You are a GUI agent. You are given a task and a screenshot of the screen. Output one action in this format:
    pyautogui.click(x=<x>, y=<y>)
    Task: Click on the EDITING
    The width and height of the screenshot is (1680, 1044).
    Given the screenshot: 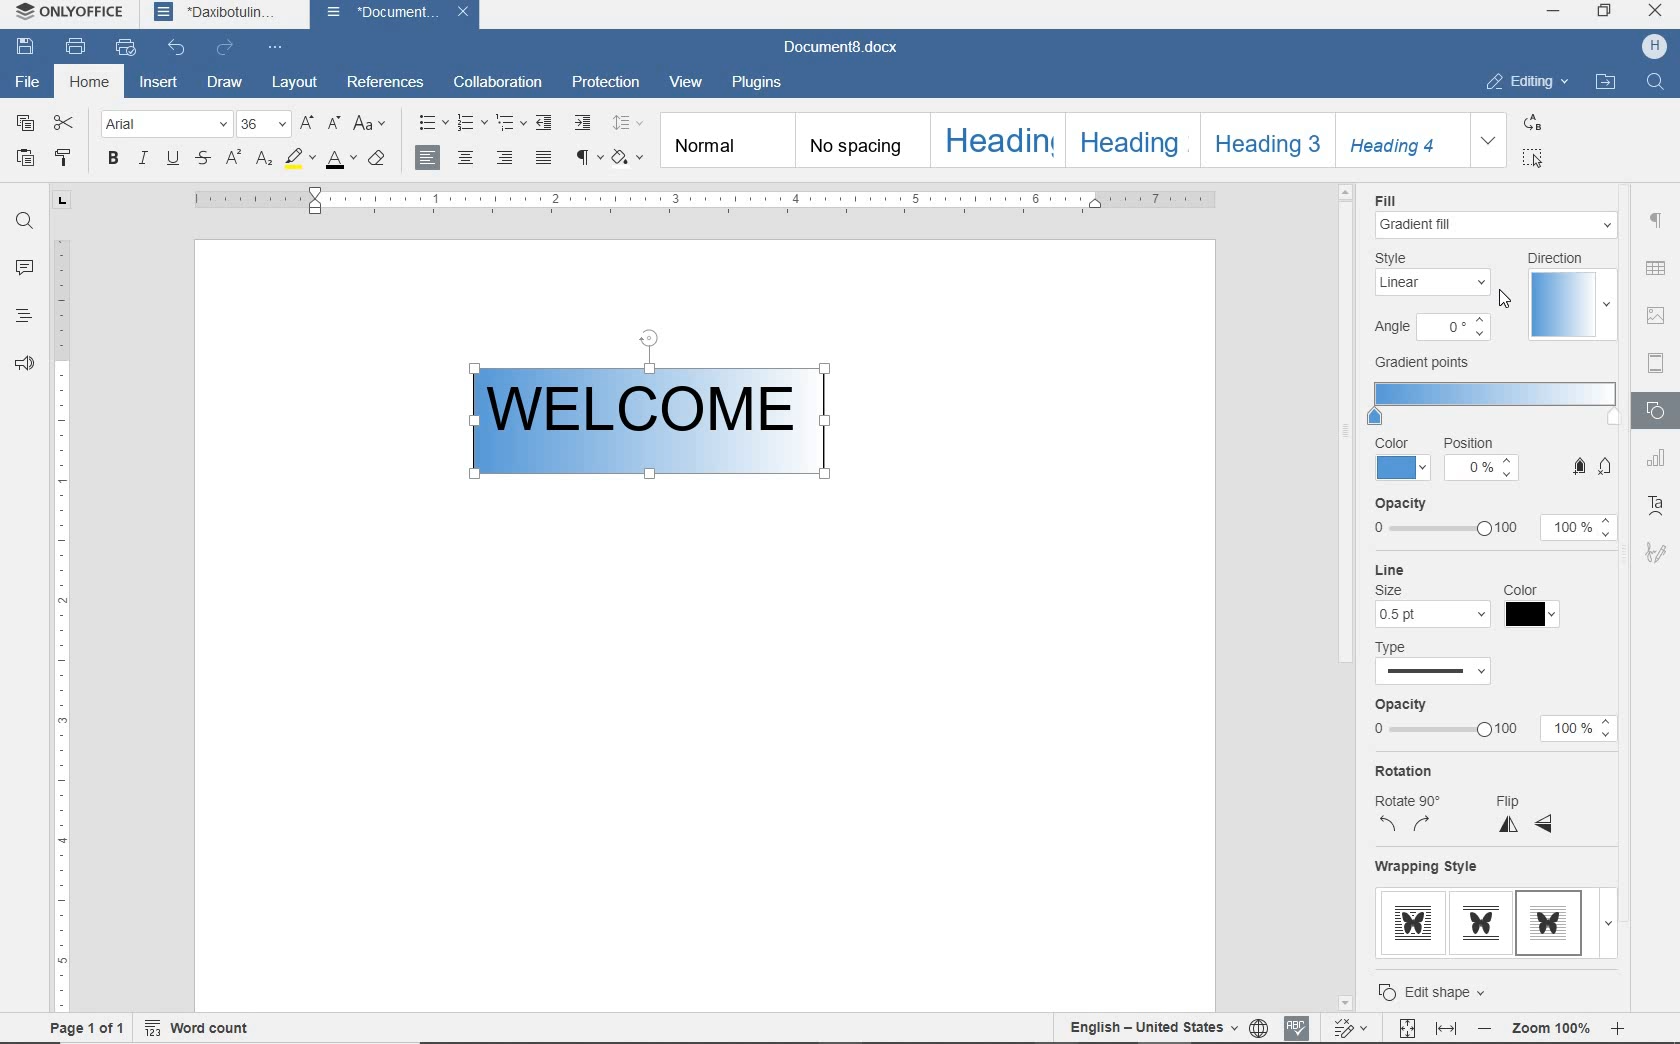 What is the action you would take?
    pyautogui.click(x=1523, y=82)
    